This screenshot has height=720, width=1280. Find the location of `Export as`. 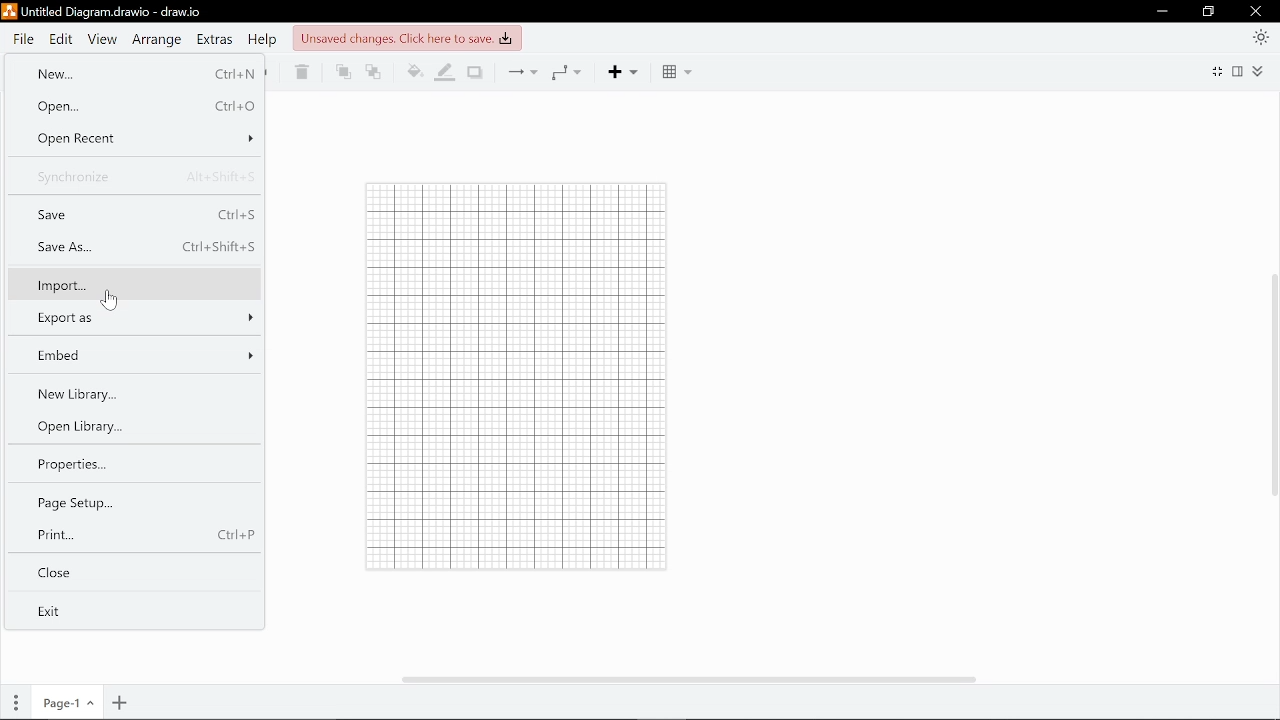

Export as is located at coordinates (134, 318).